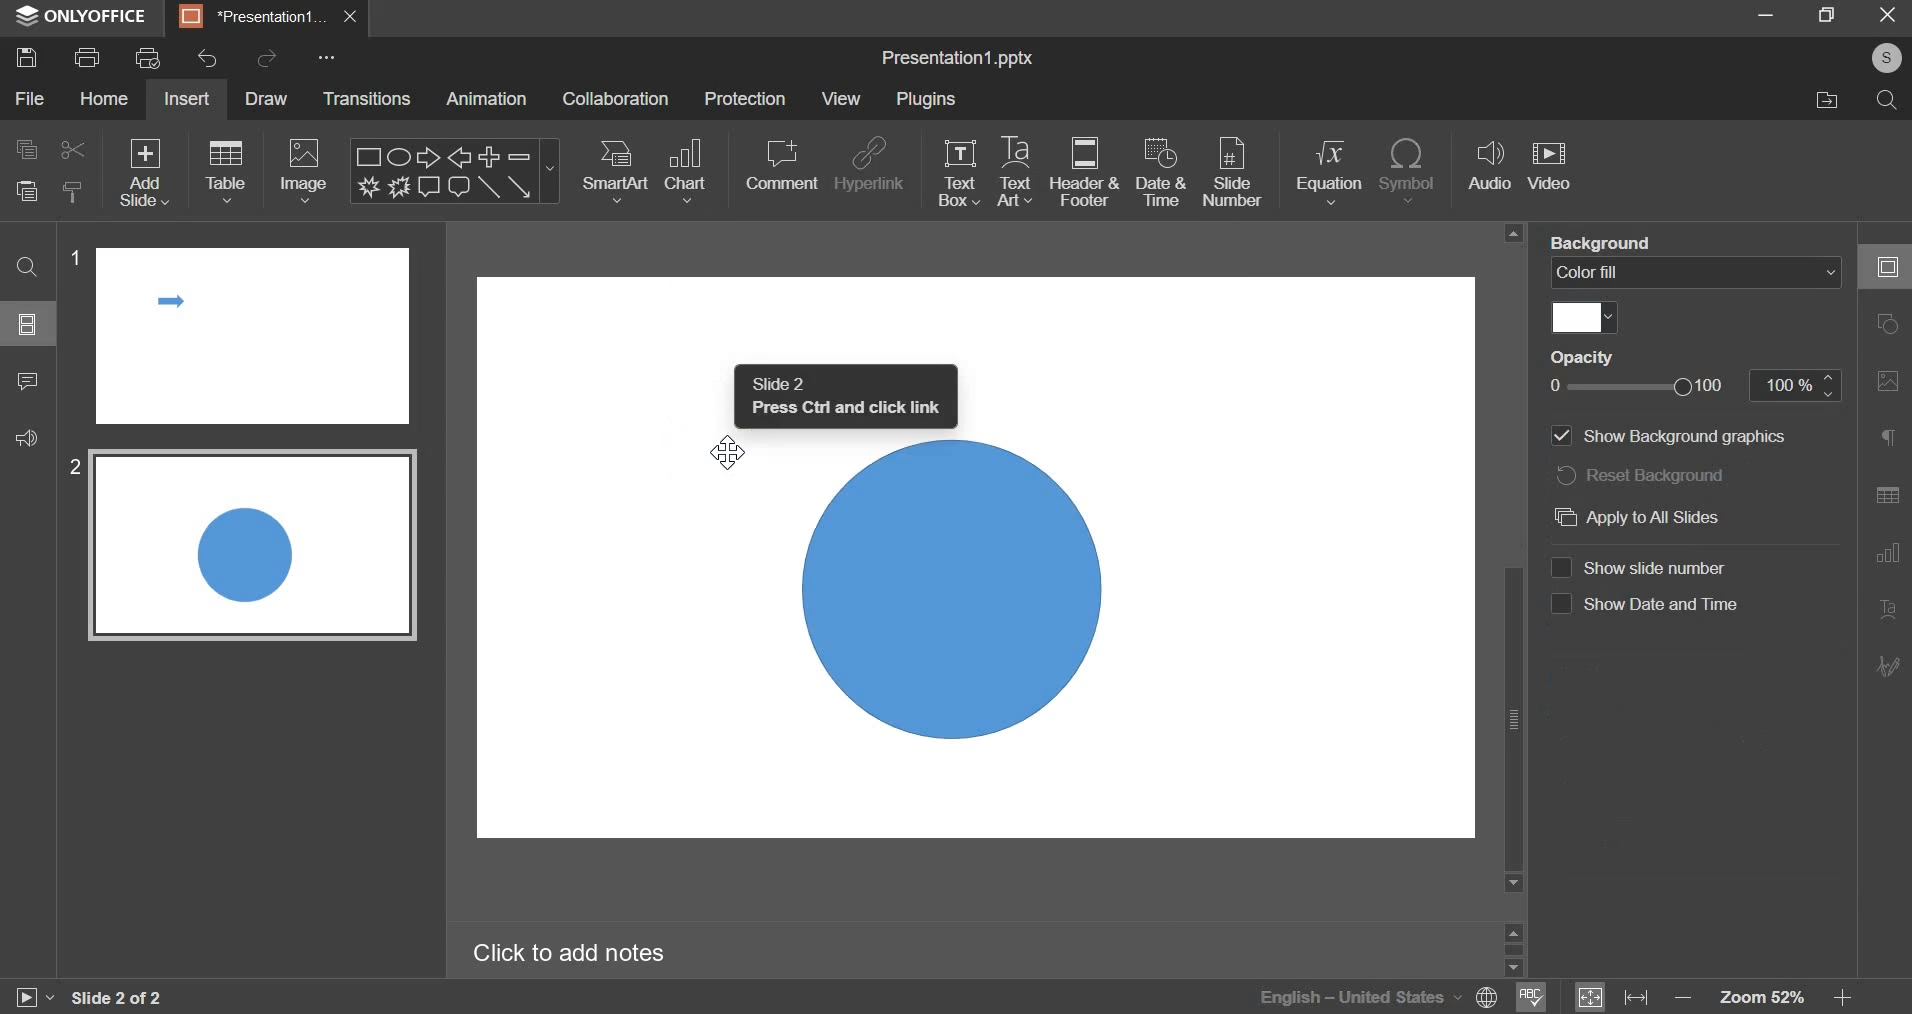  I want to click on scroll down, so click(1514, 884).